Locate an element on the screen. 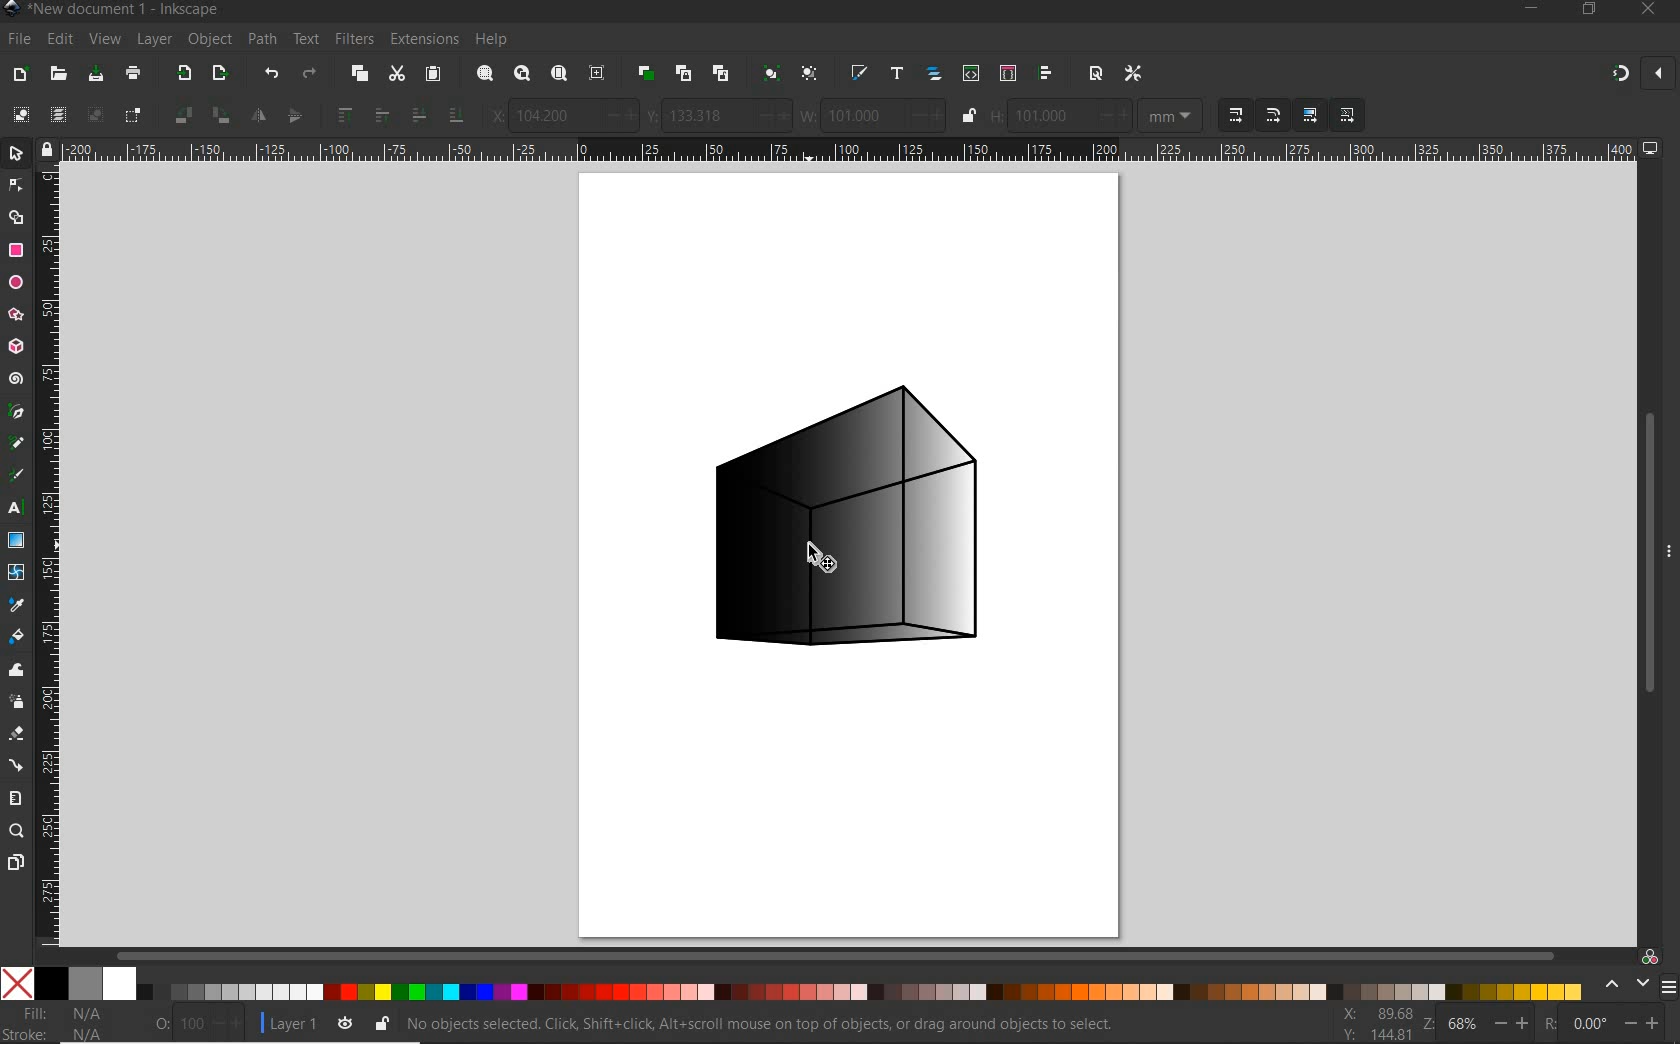  EDIT is located at coordinates (60, 40).